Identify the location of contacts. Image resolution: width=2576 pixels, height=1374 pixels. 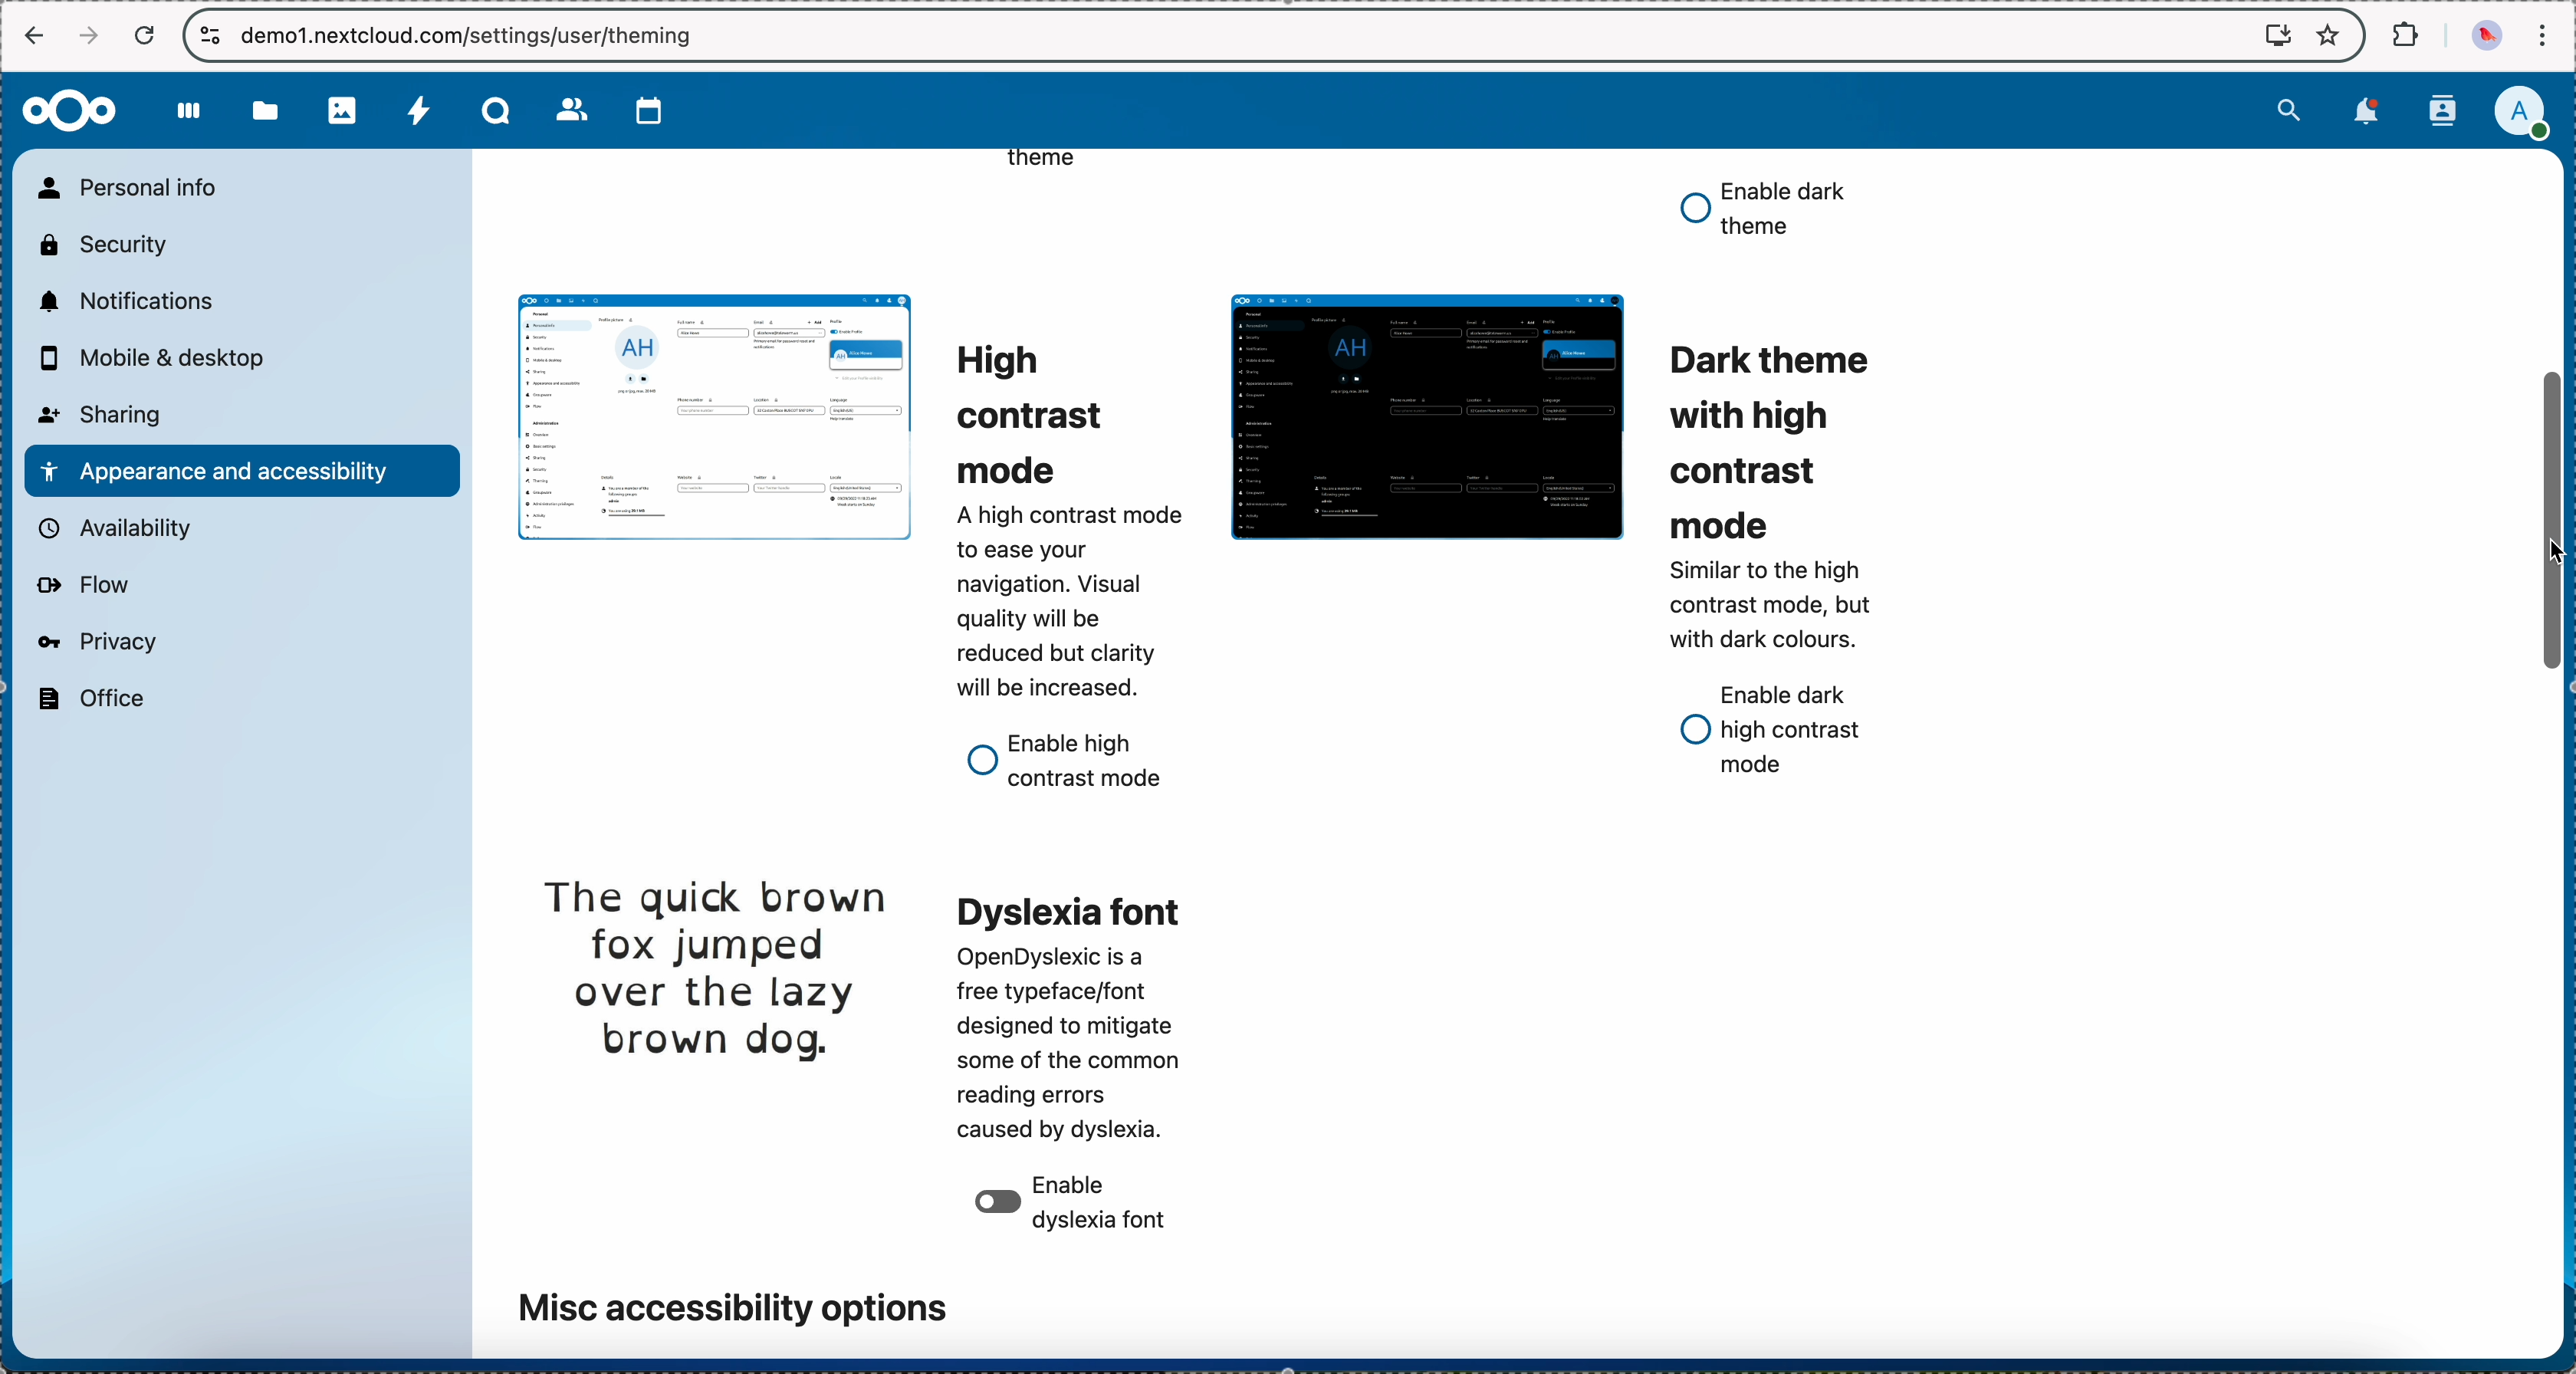
(2442, 110).